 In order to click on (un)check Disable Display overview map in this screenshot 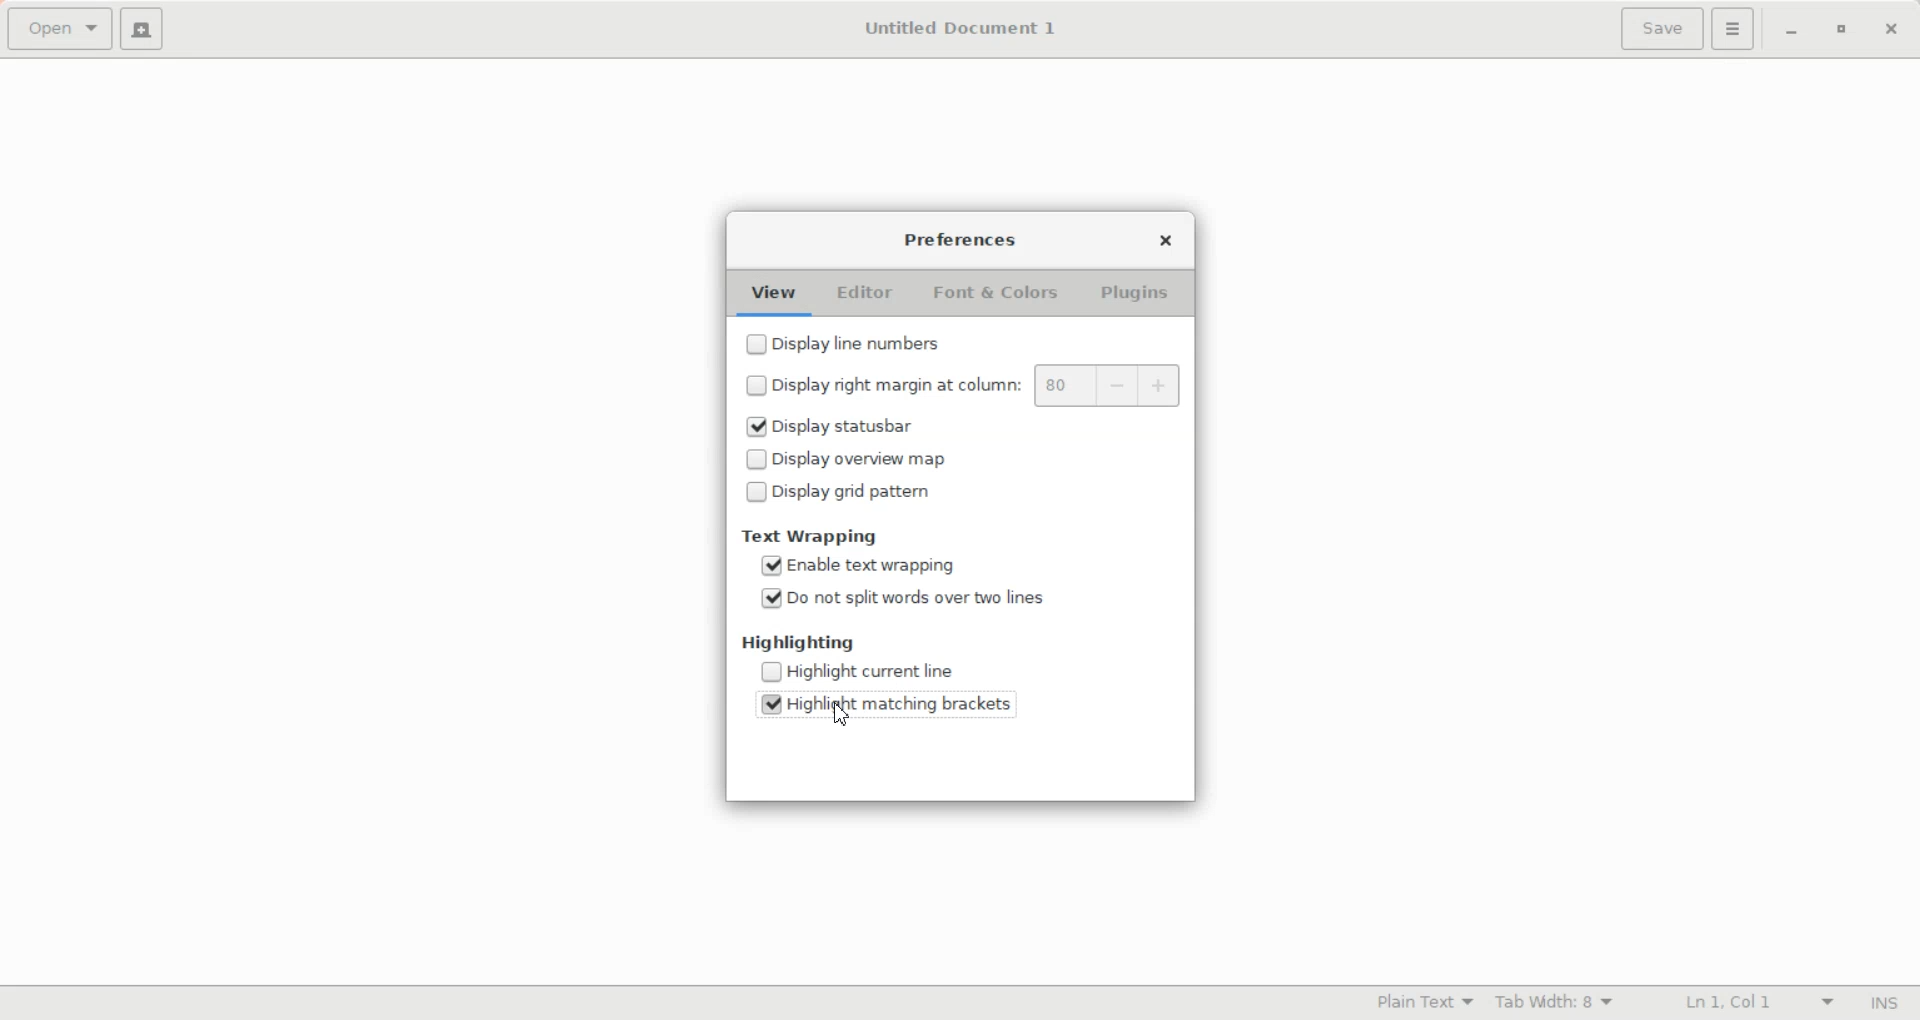, I will do `click(916, 457)`.